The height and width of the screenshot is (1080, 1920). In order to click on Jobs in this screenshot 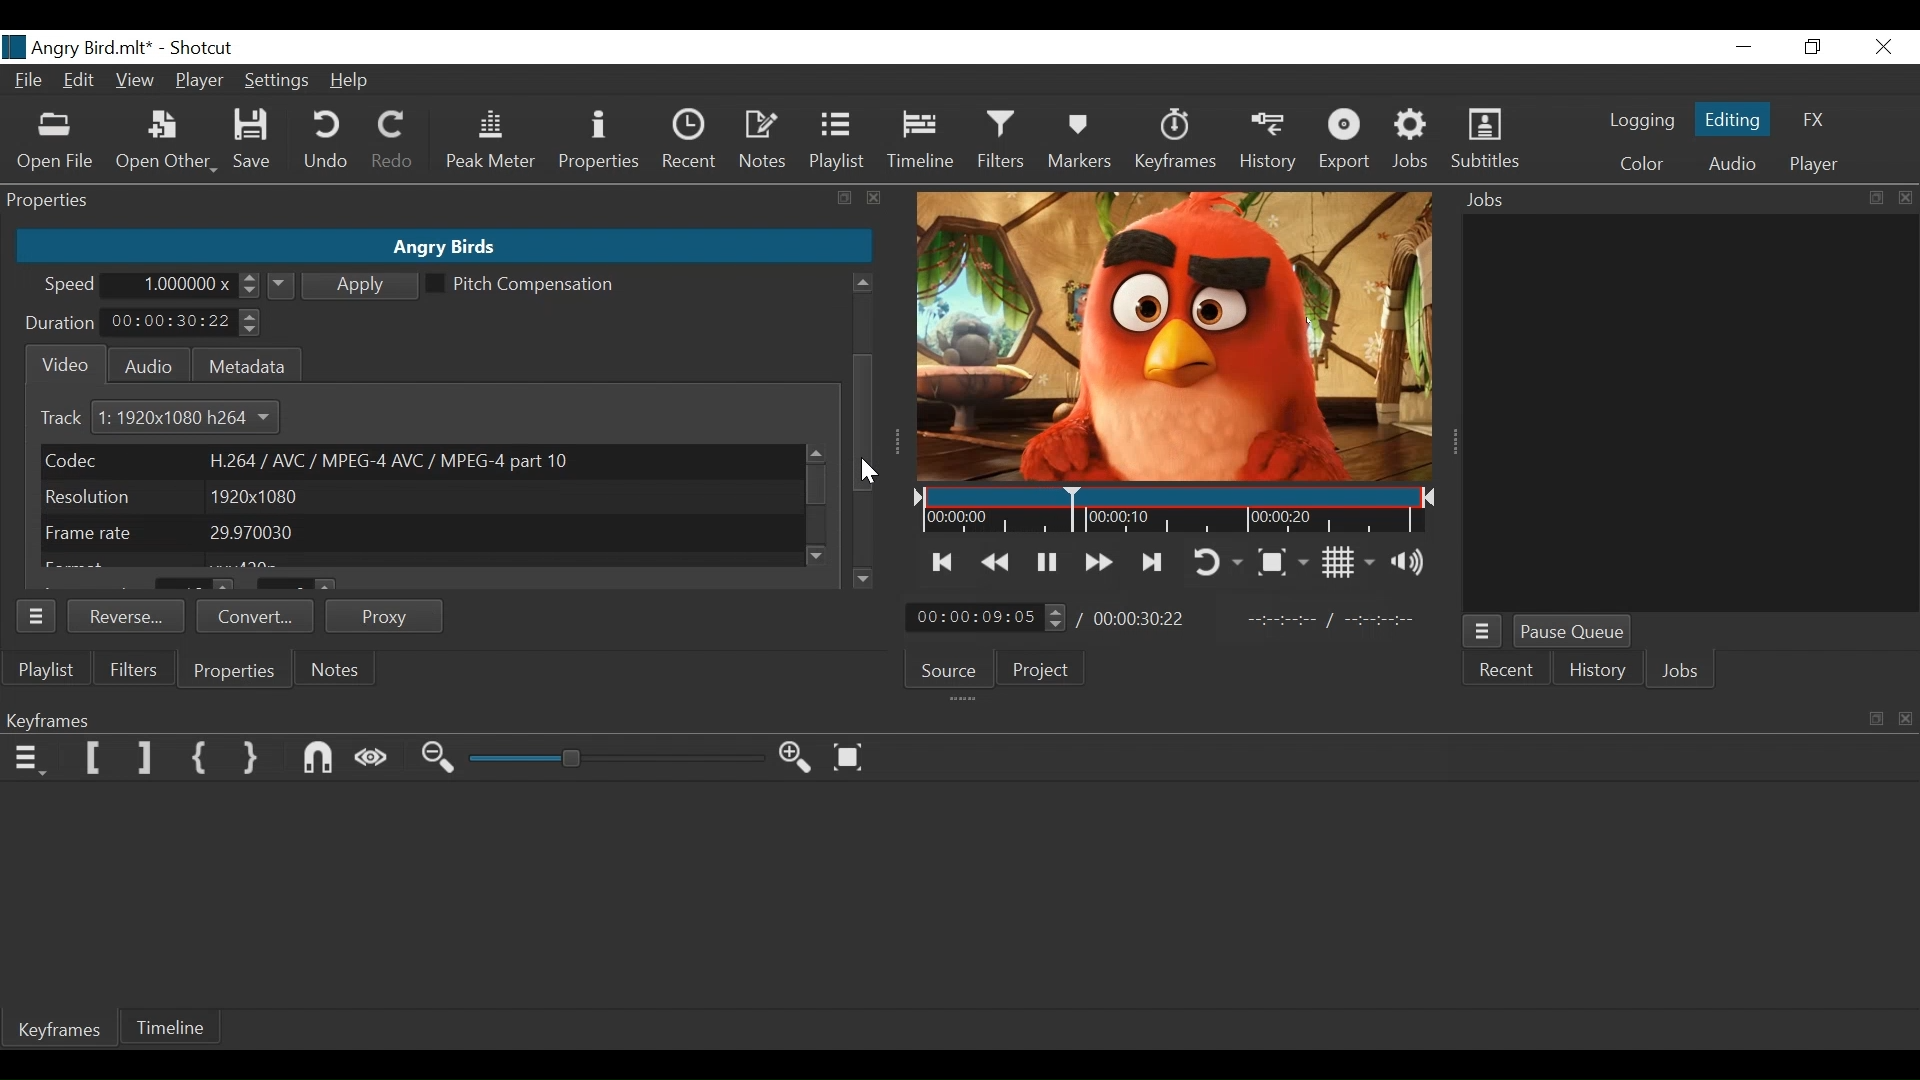, I will do `click(1411, 143)`.